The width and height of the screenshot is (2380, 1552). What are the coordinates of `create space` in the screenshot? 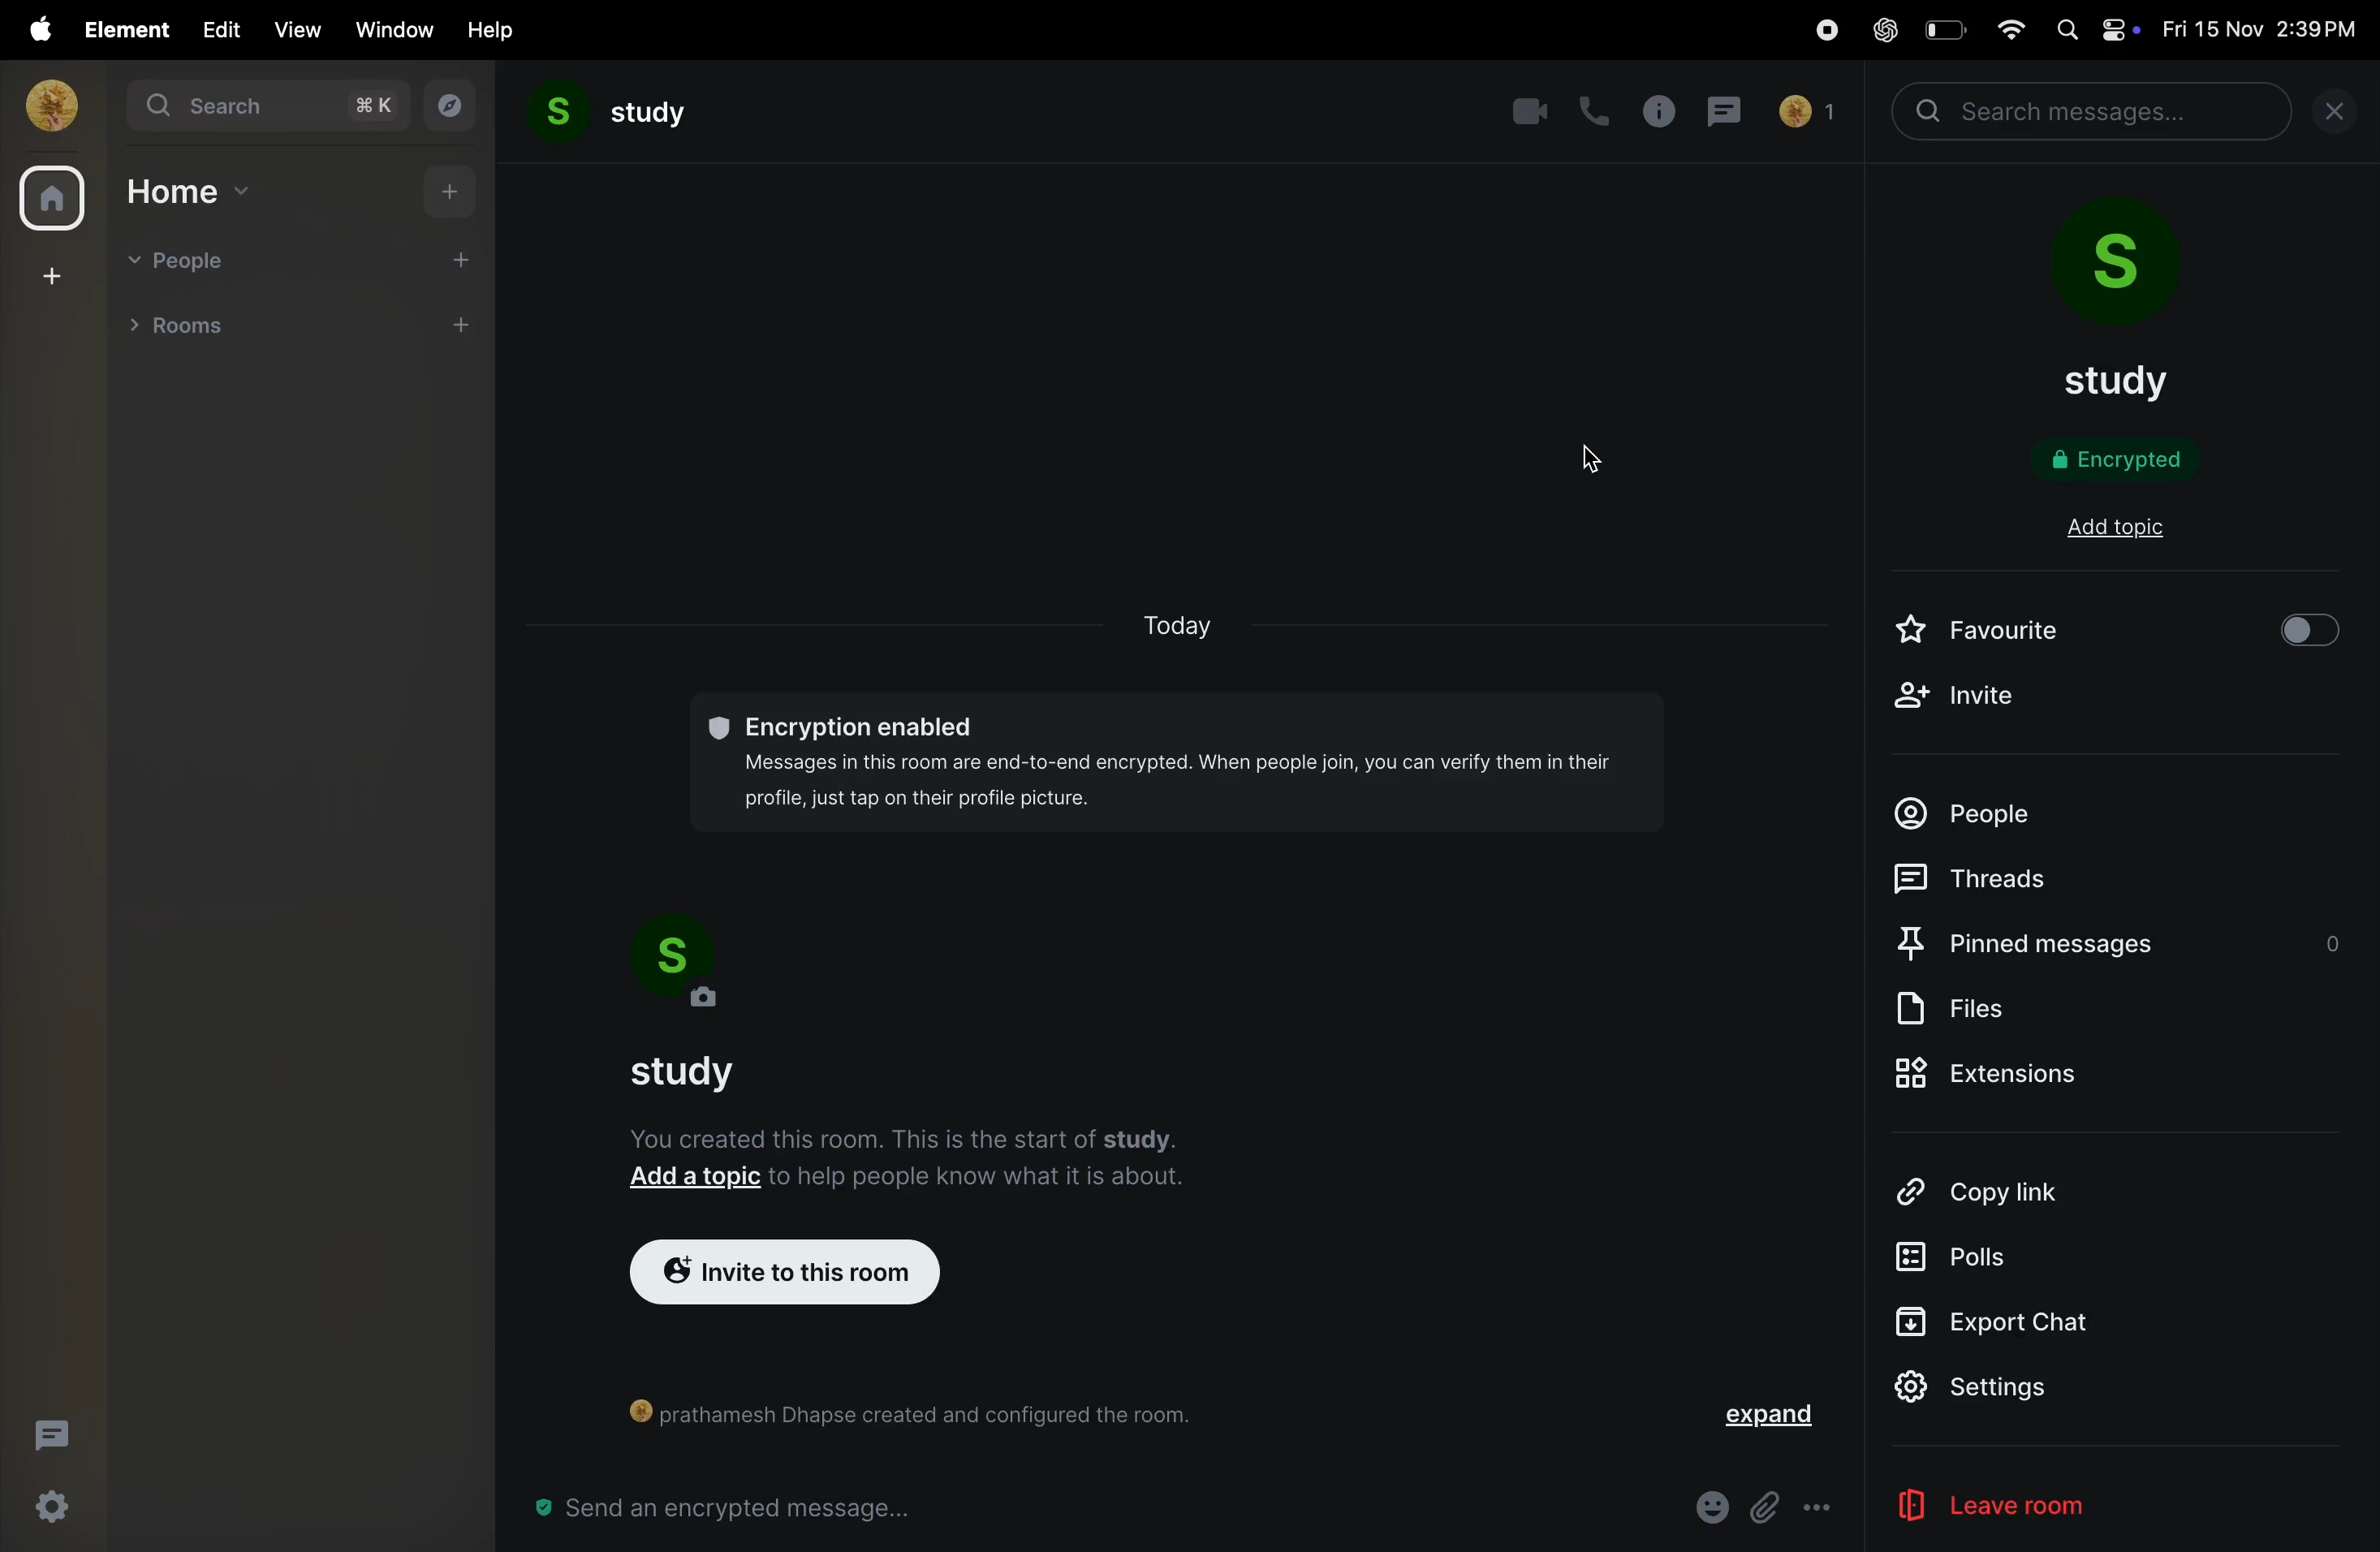 It's located at (48, 274).